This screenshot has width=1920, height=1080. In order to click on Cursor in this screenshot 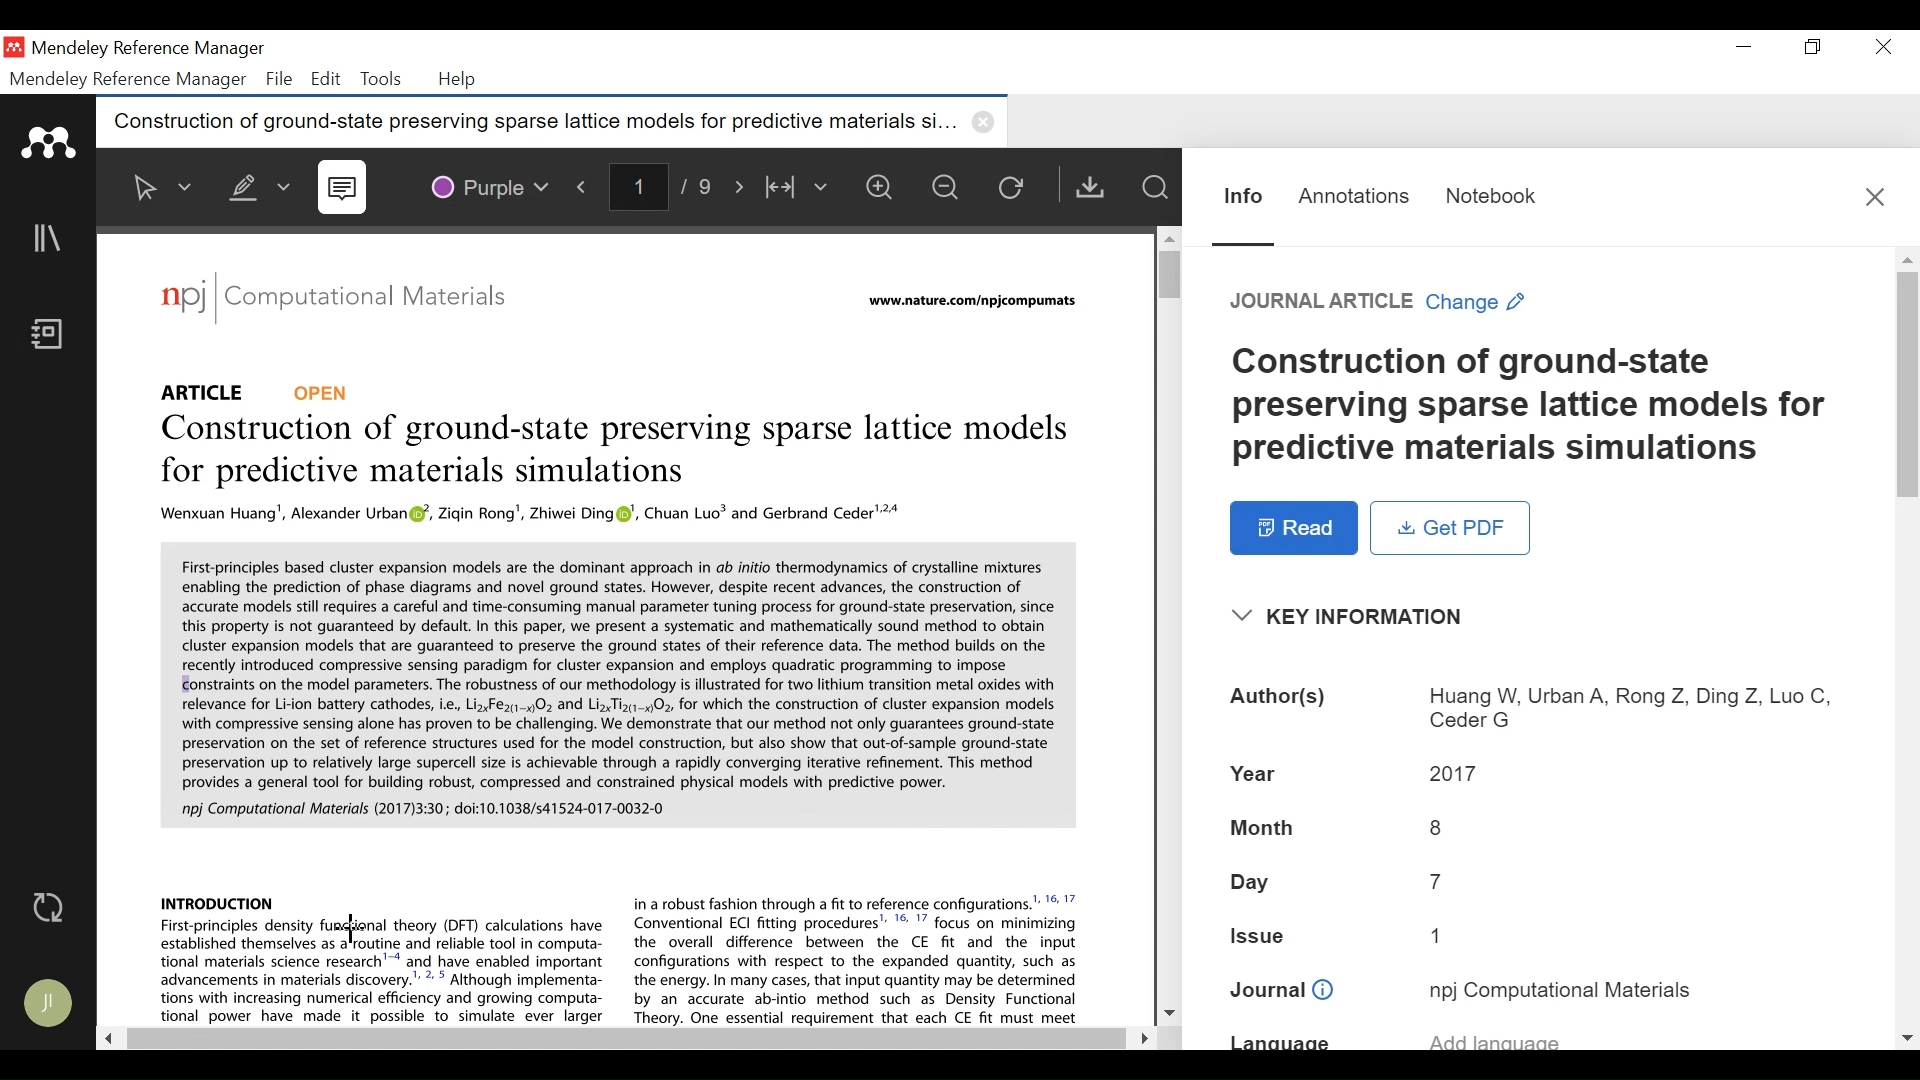, I will do `click(351, 929)`.